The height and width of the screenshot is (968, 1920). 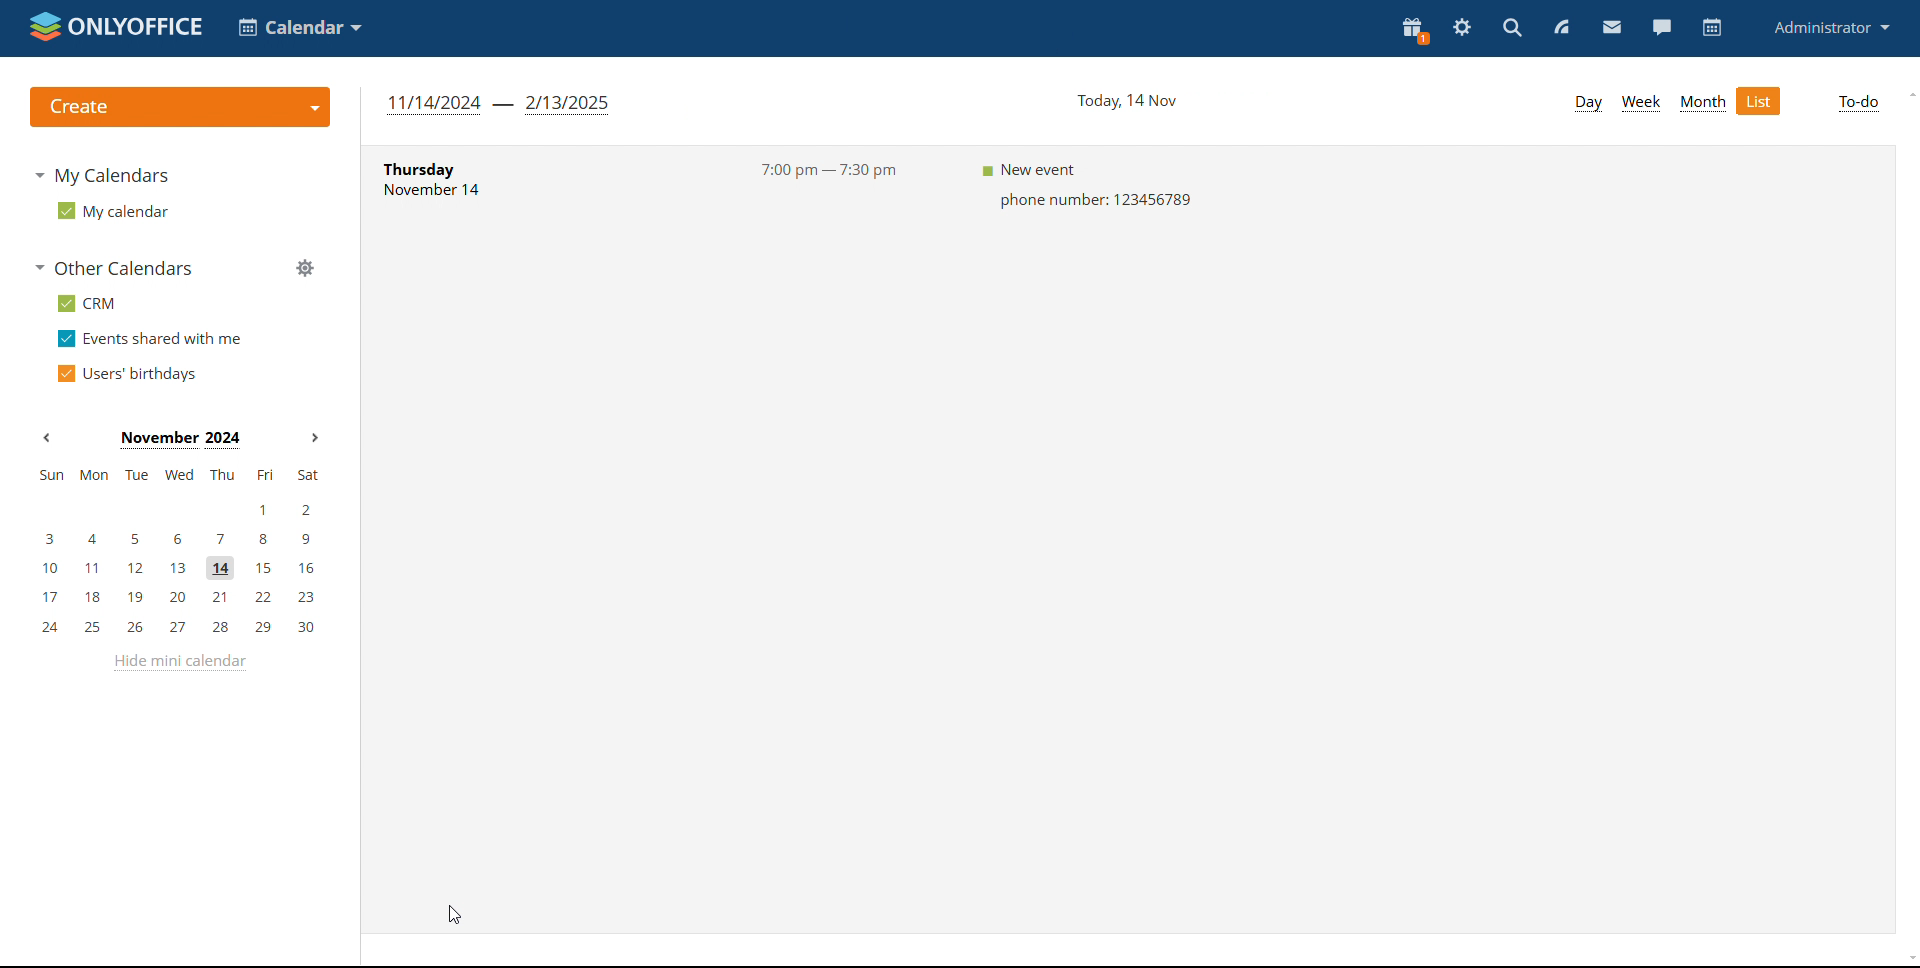 I want to click on previous month, so click(x=47, y=439).